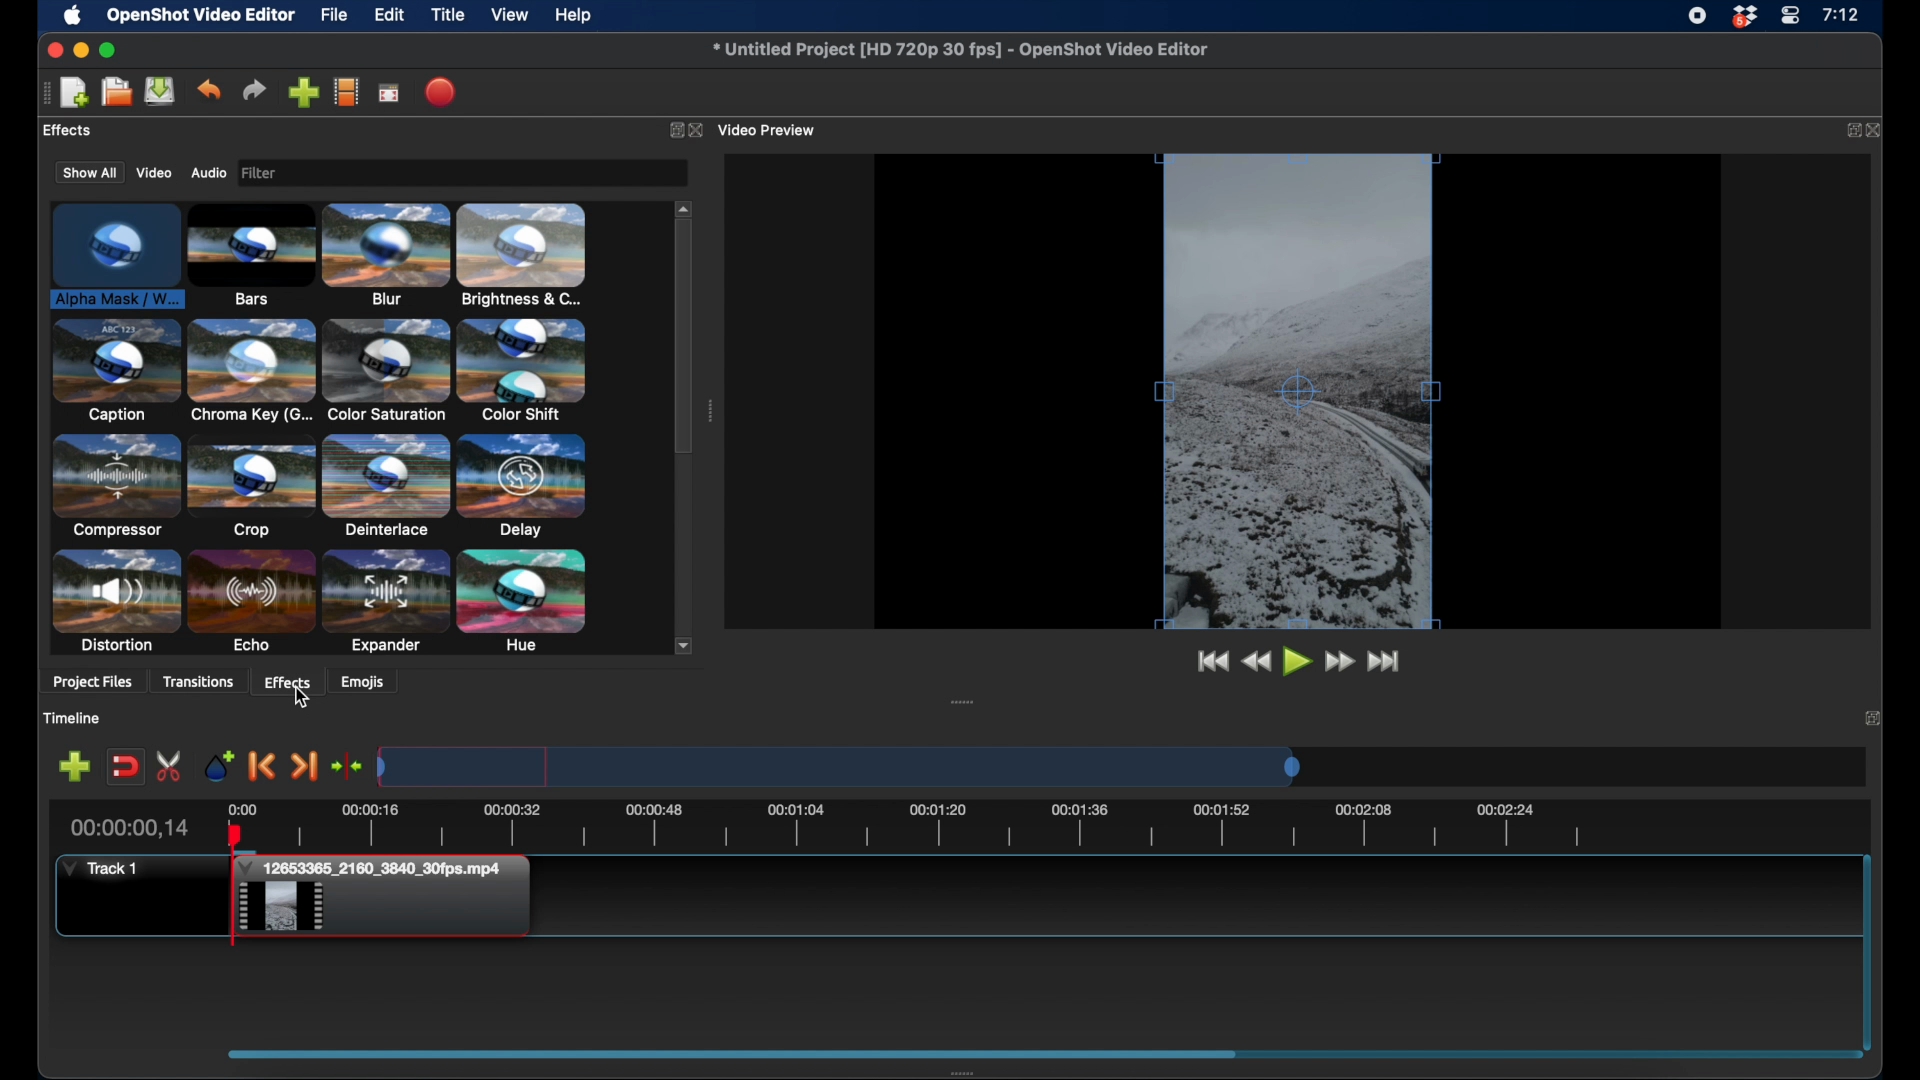 This screenshot has height=1080, width=1920. What do you see at coordinates (131, 828) in the screenshot?
I see `current time indicator` at bounding box center [131, 828].